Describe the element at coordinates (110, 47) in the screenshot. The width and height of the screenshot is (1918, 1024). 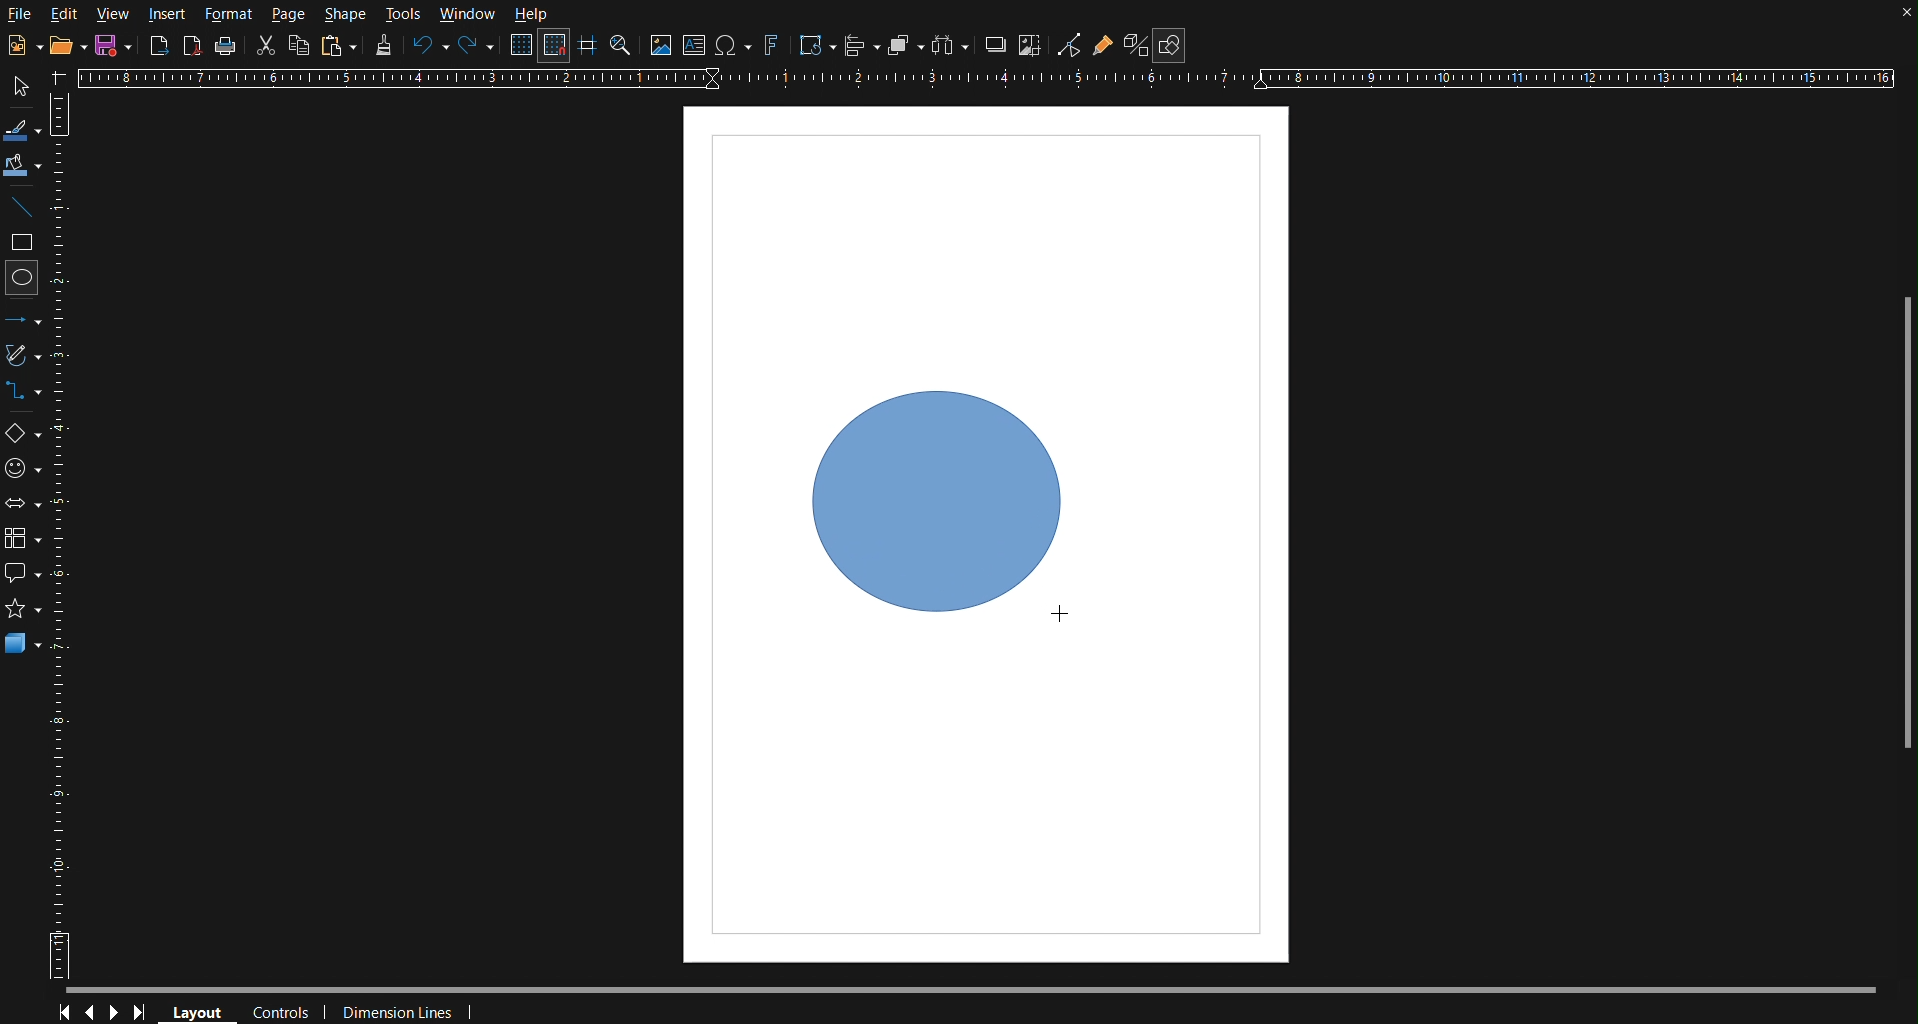
I see `New` at that location.